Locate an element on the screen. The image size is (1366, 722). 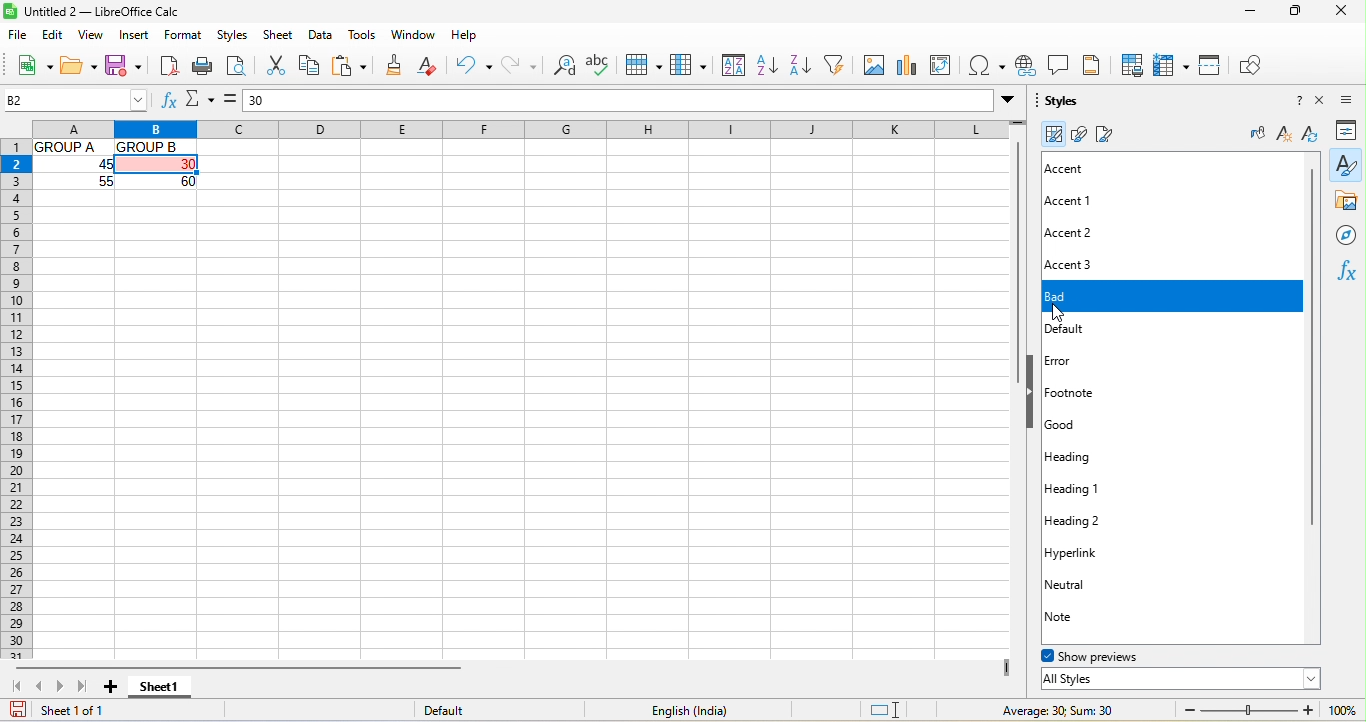
accent 2 is located at coordinates (1098, 233).